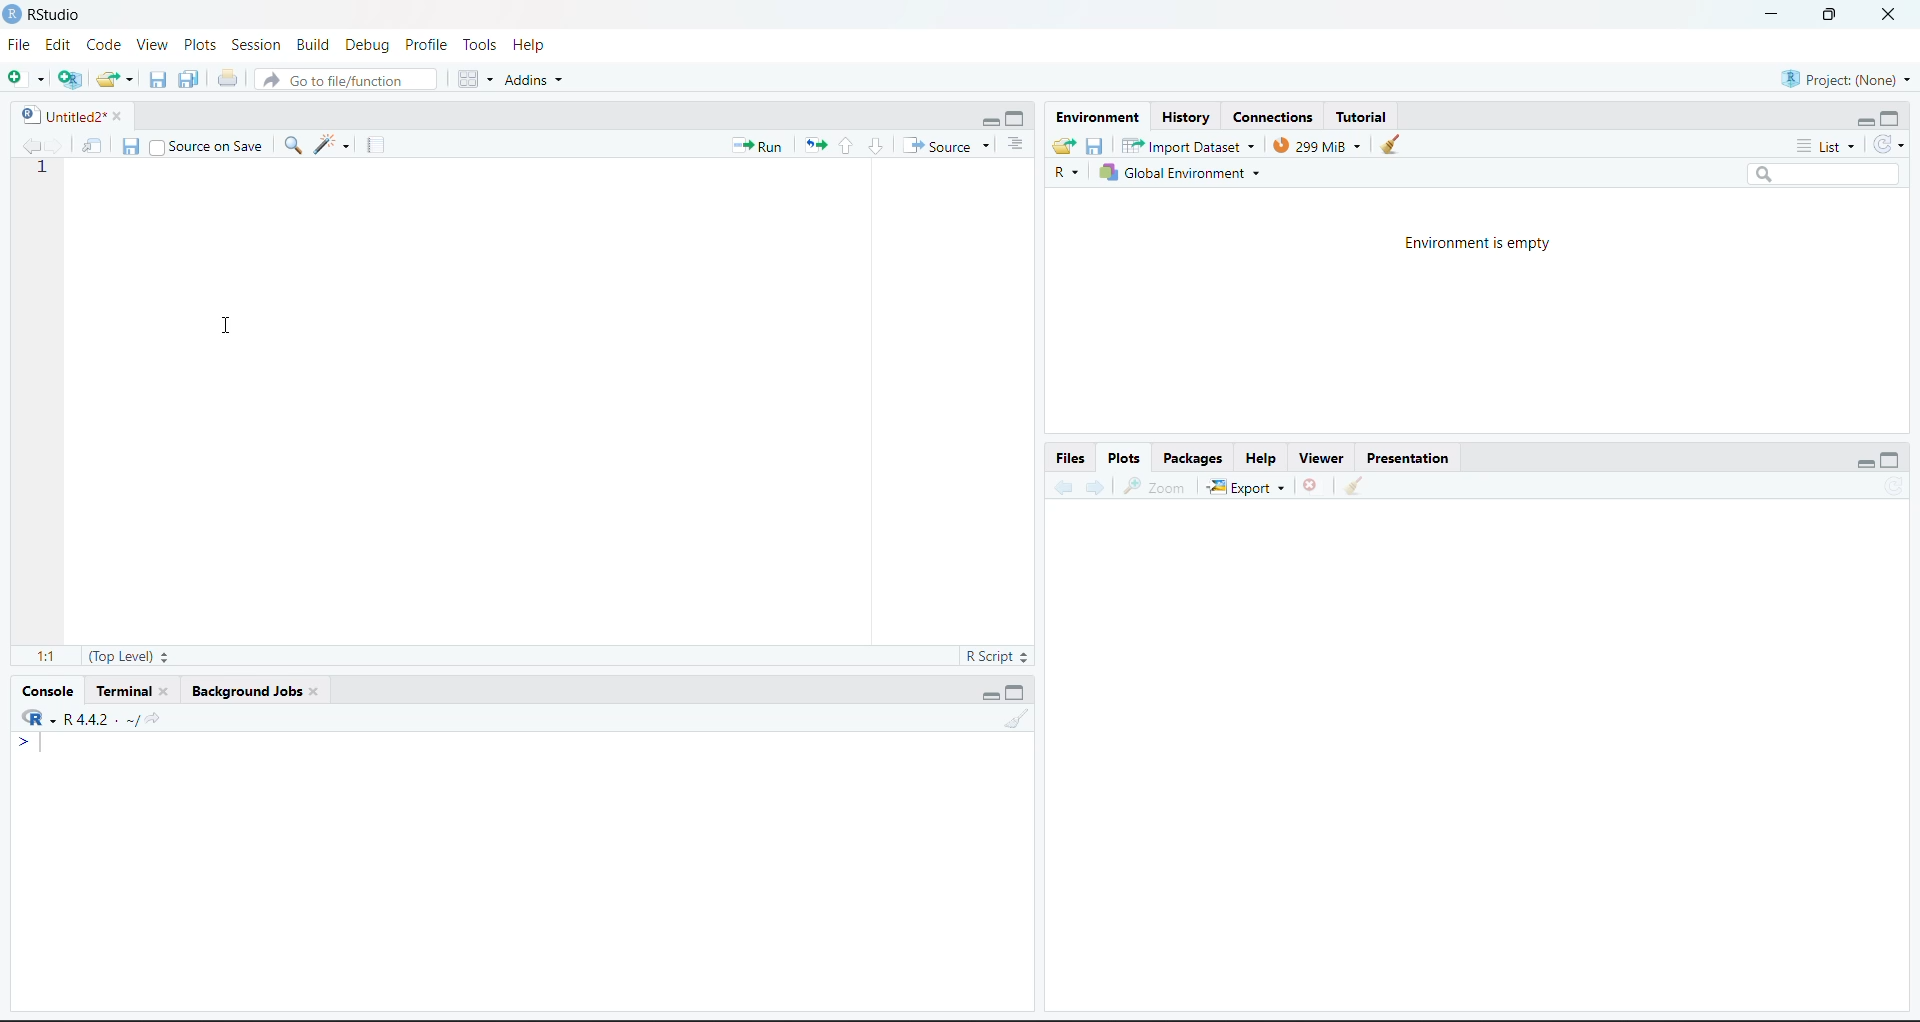  I want to click on maximize, so click(1893, 460).